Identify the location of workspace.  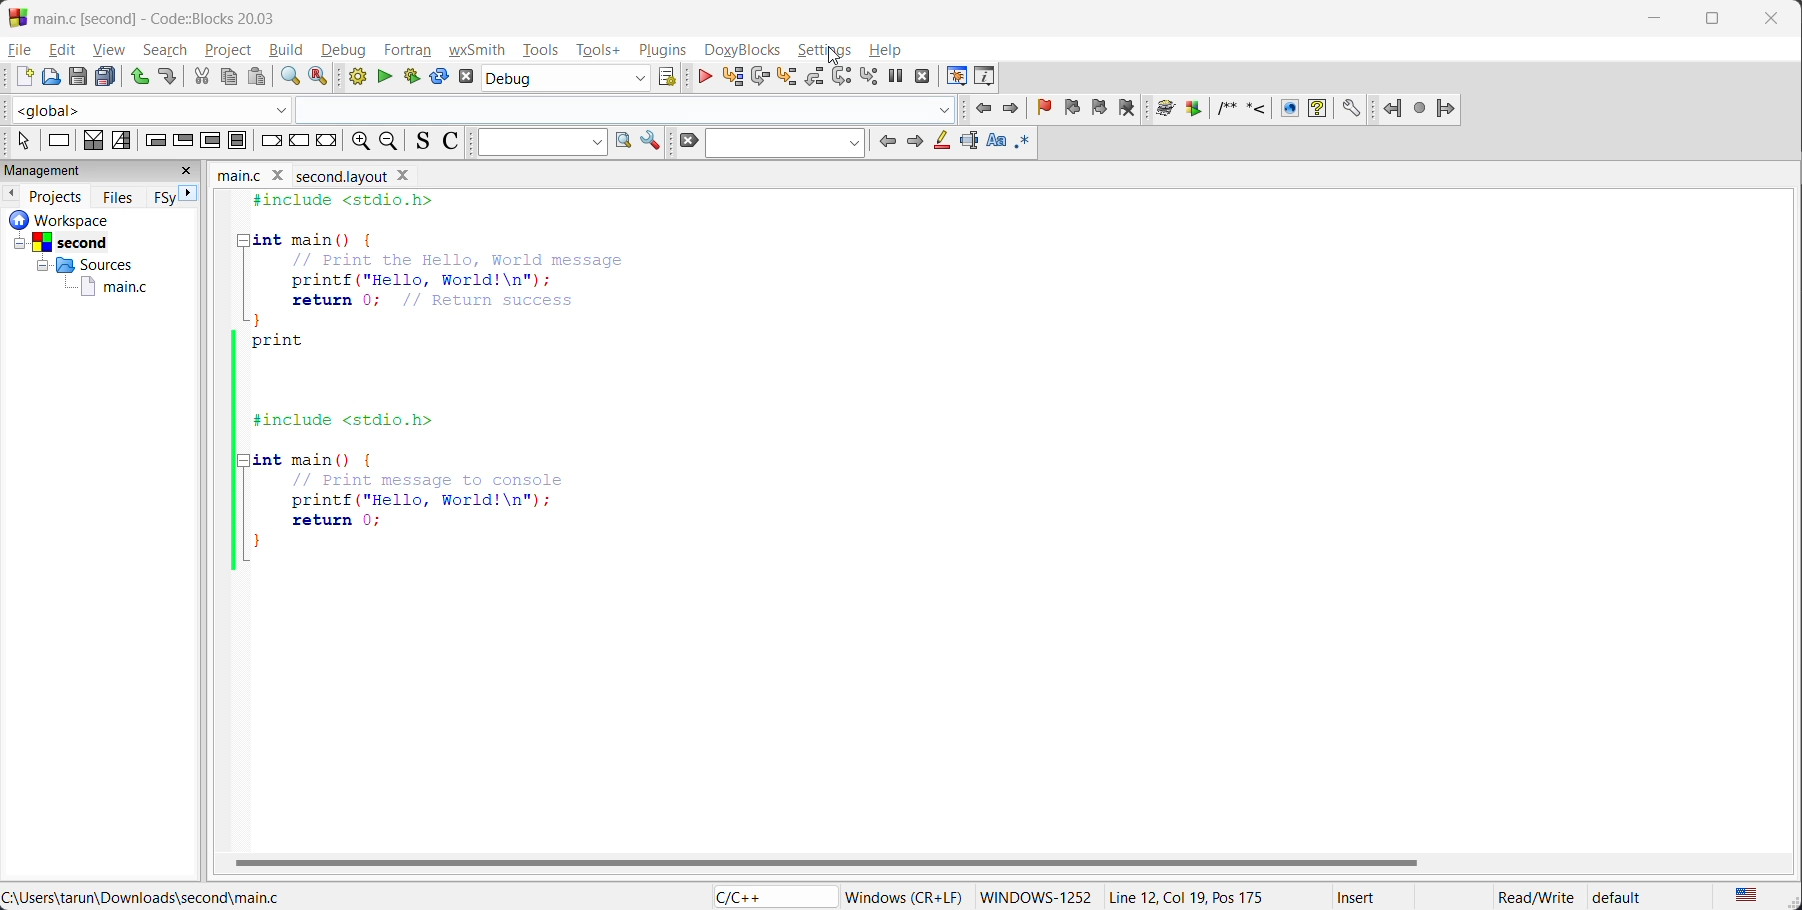
(55, 221).